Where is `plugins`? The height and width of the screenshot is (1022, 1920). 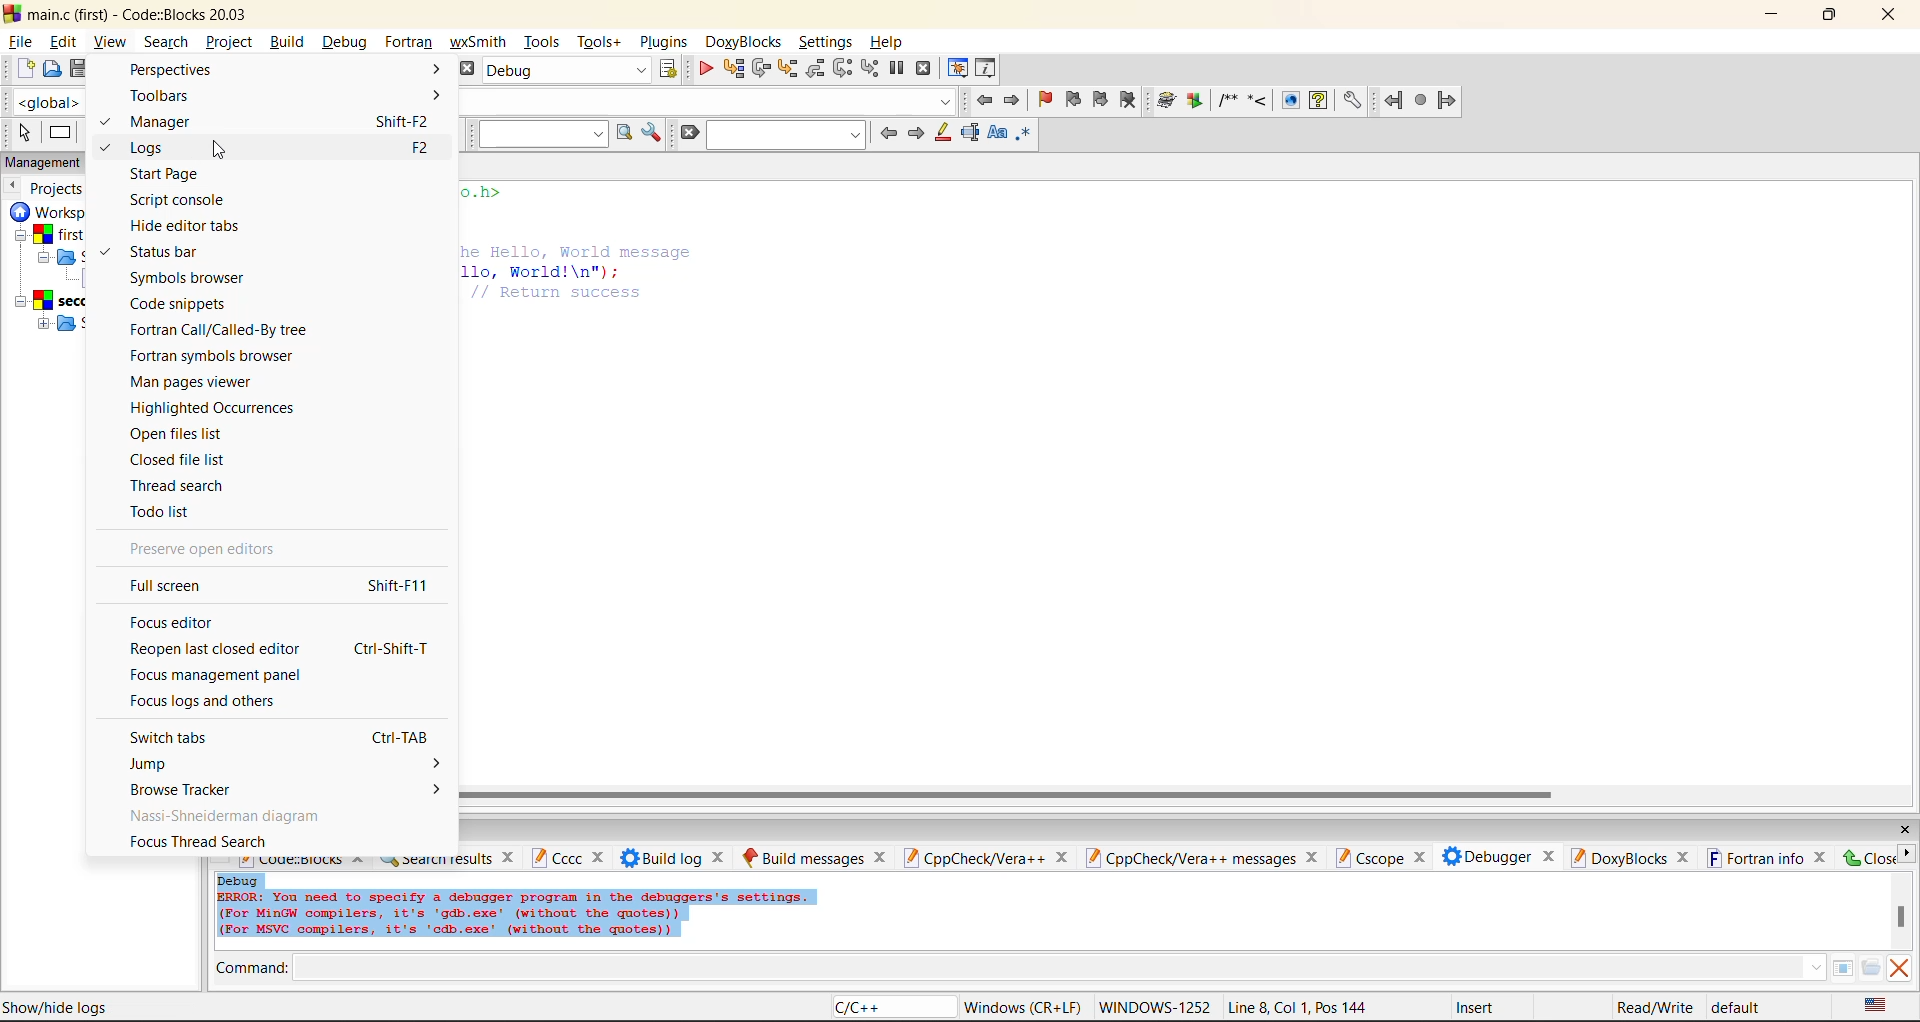 plugins is located at coordinates (667, 42).